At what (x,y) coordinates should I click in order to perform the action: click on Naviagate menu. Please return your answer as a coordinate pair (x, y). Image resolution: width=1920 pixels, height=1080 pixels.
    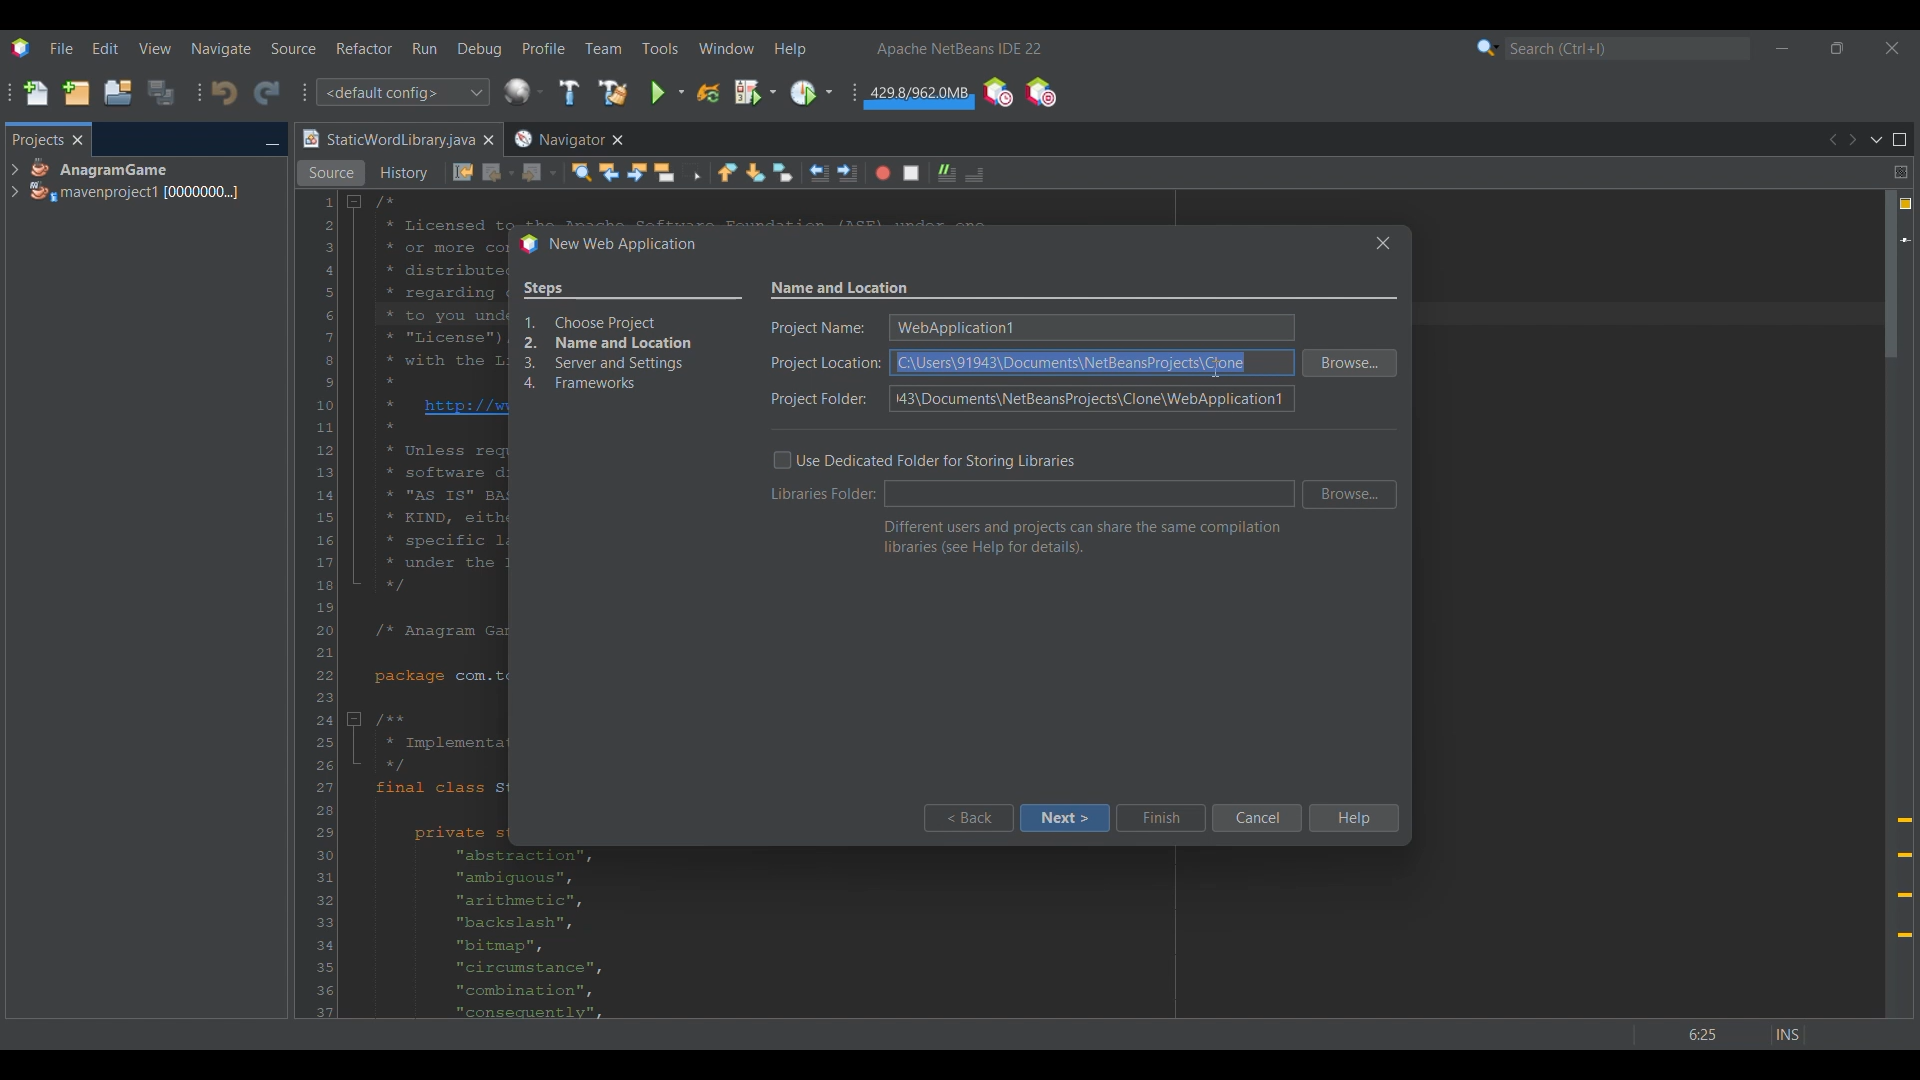
    Looking at the image, I should click on (221, 49).